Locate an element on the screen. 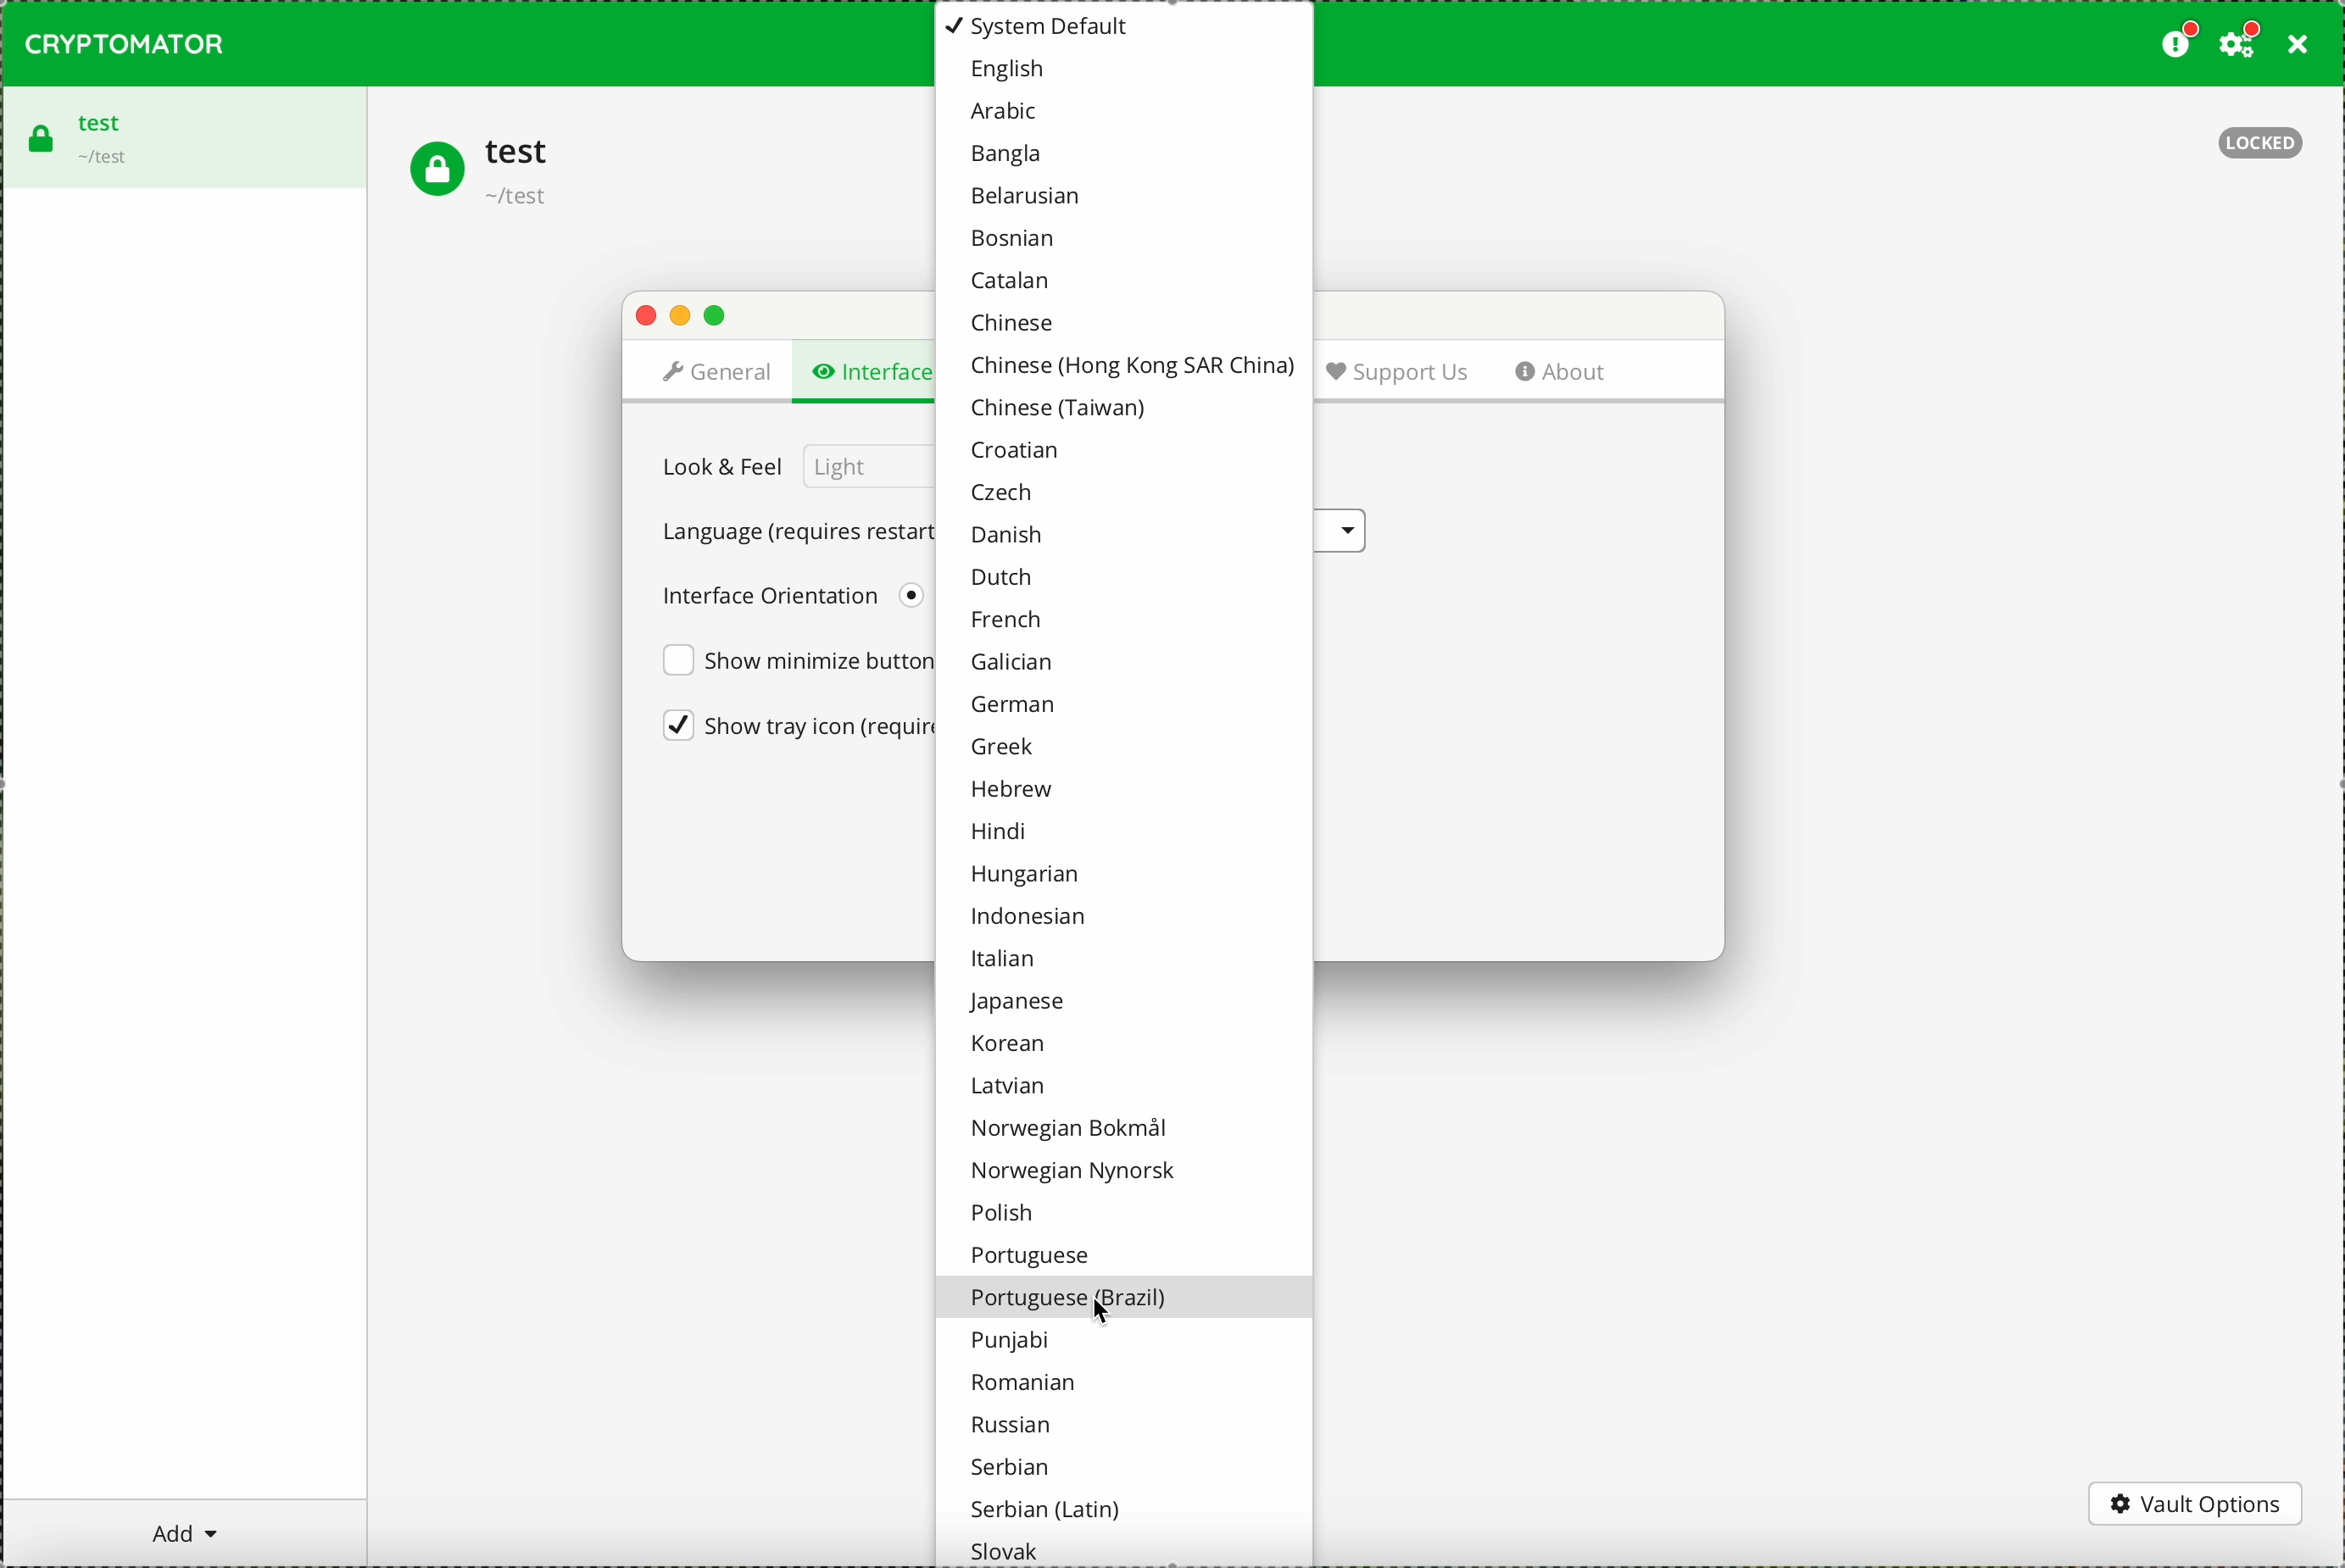 This screenshot has width=2345, height=1568. light is located at coordinates (867, 466).